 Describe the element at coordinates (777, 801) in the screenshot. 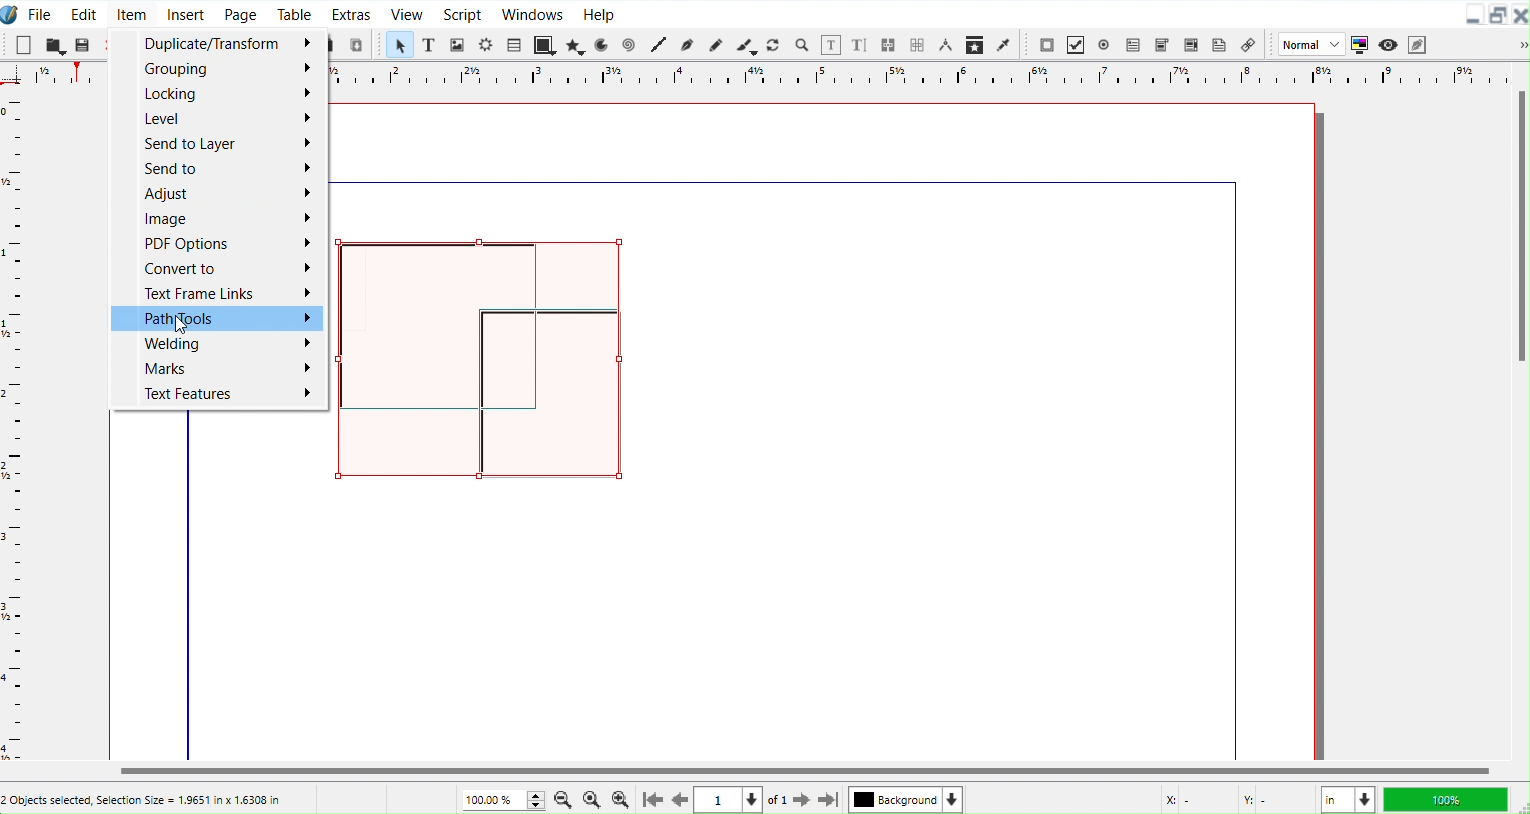

I see `of 1` at that location.